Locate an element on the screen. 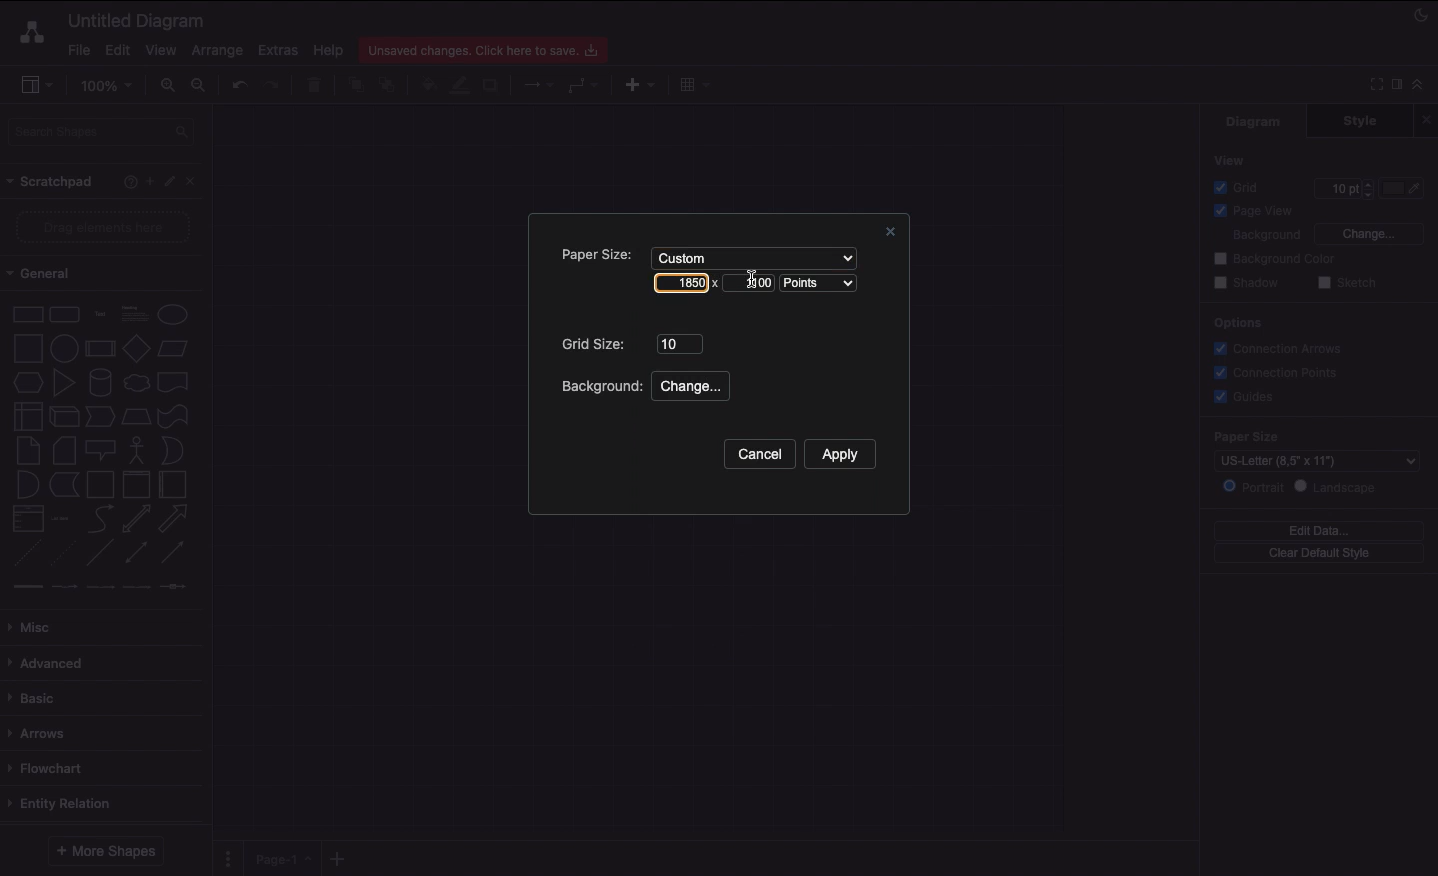 This screenshot has height=876, width=1438. Horizontal container is located at coordinates (174, 484).